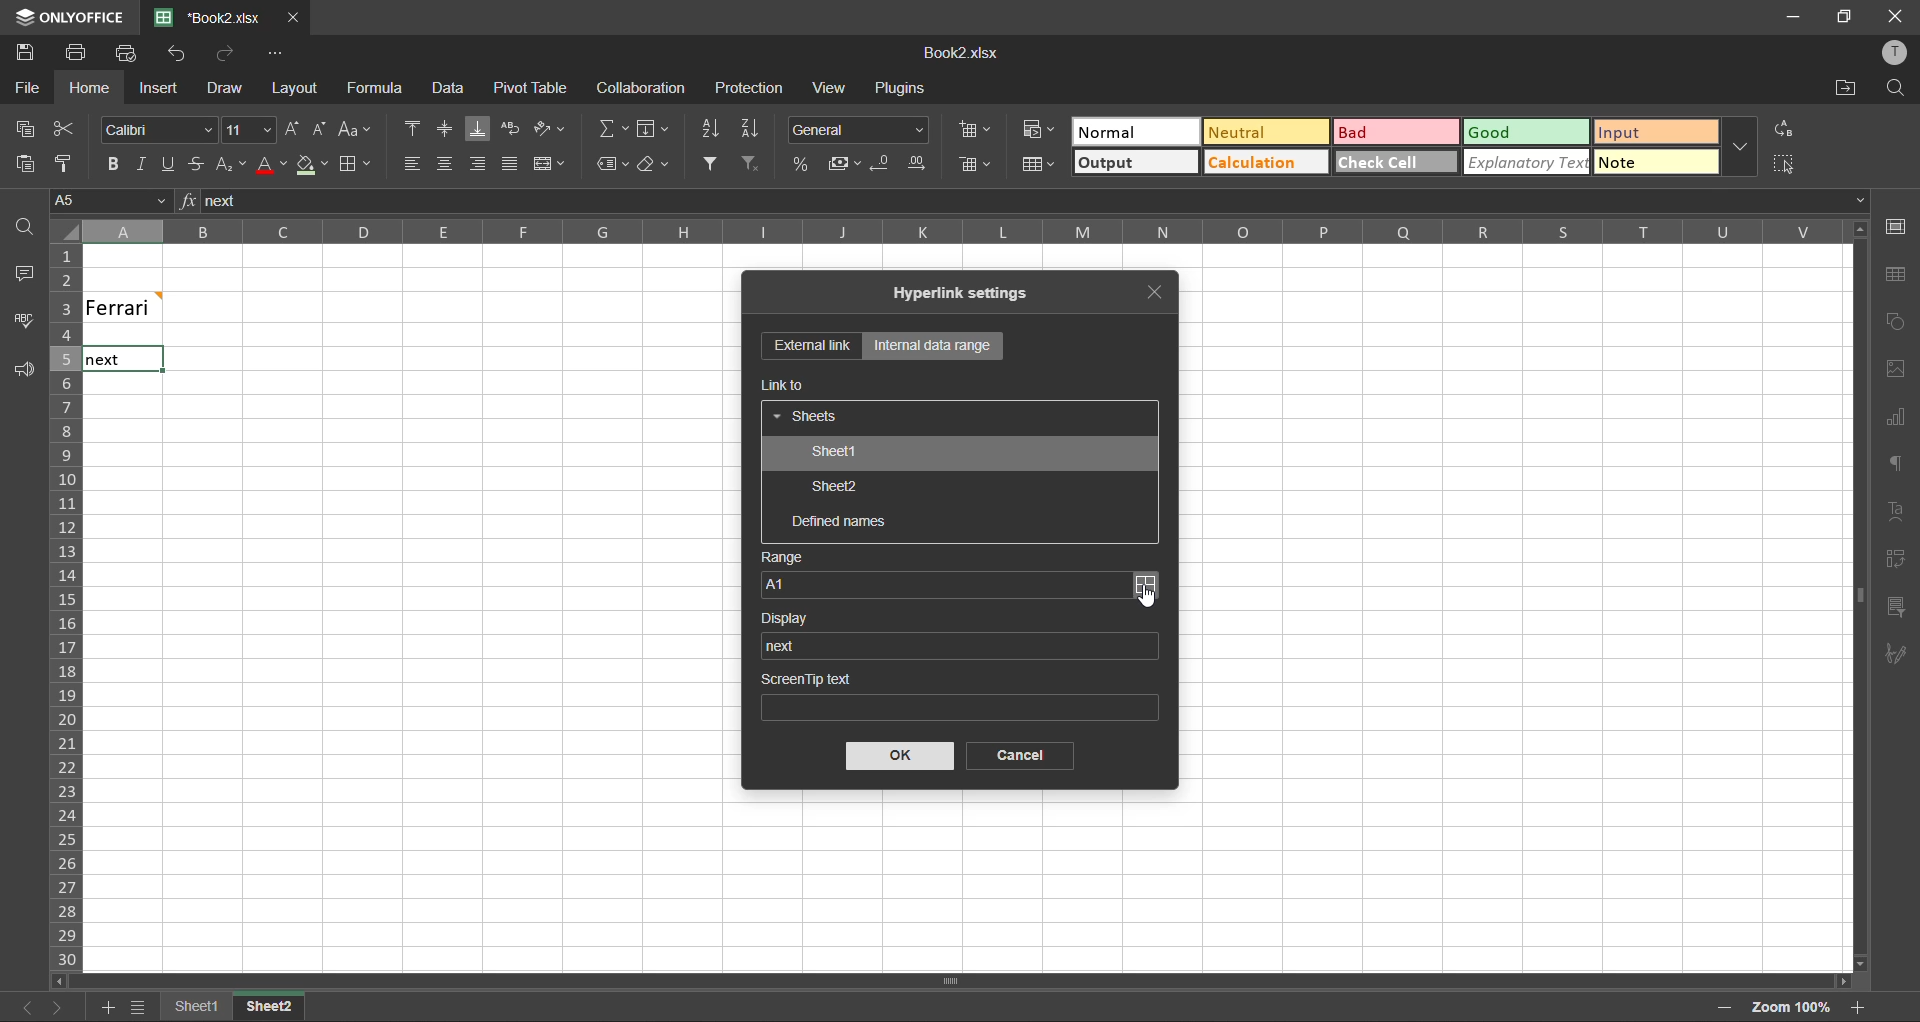 This screenshot has height=1022, width=1920. Describe the element at coordinates (920, 162) in the screenshot. I see `increase decimal` at that location.